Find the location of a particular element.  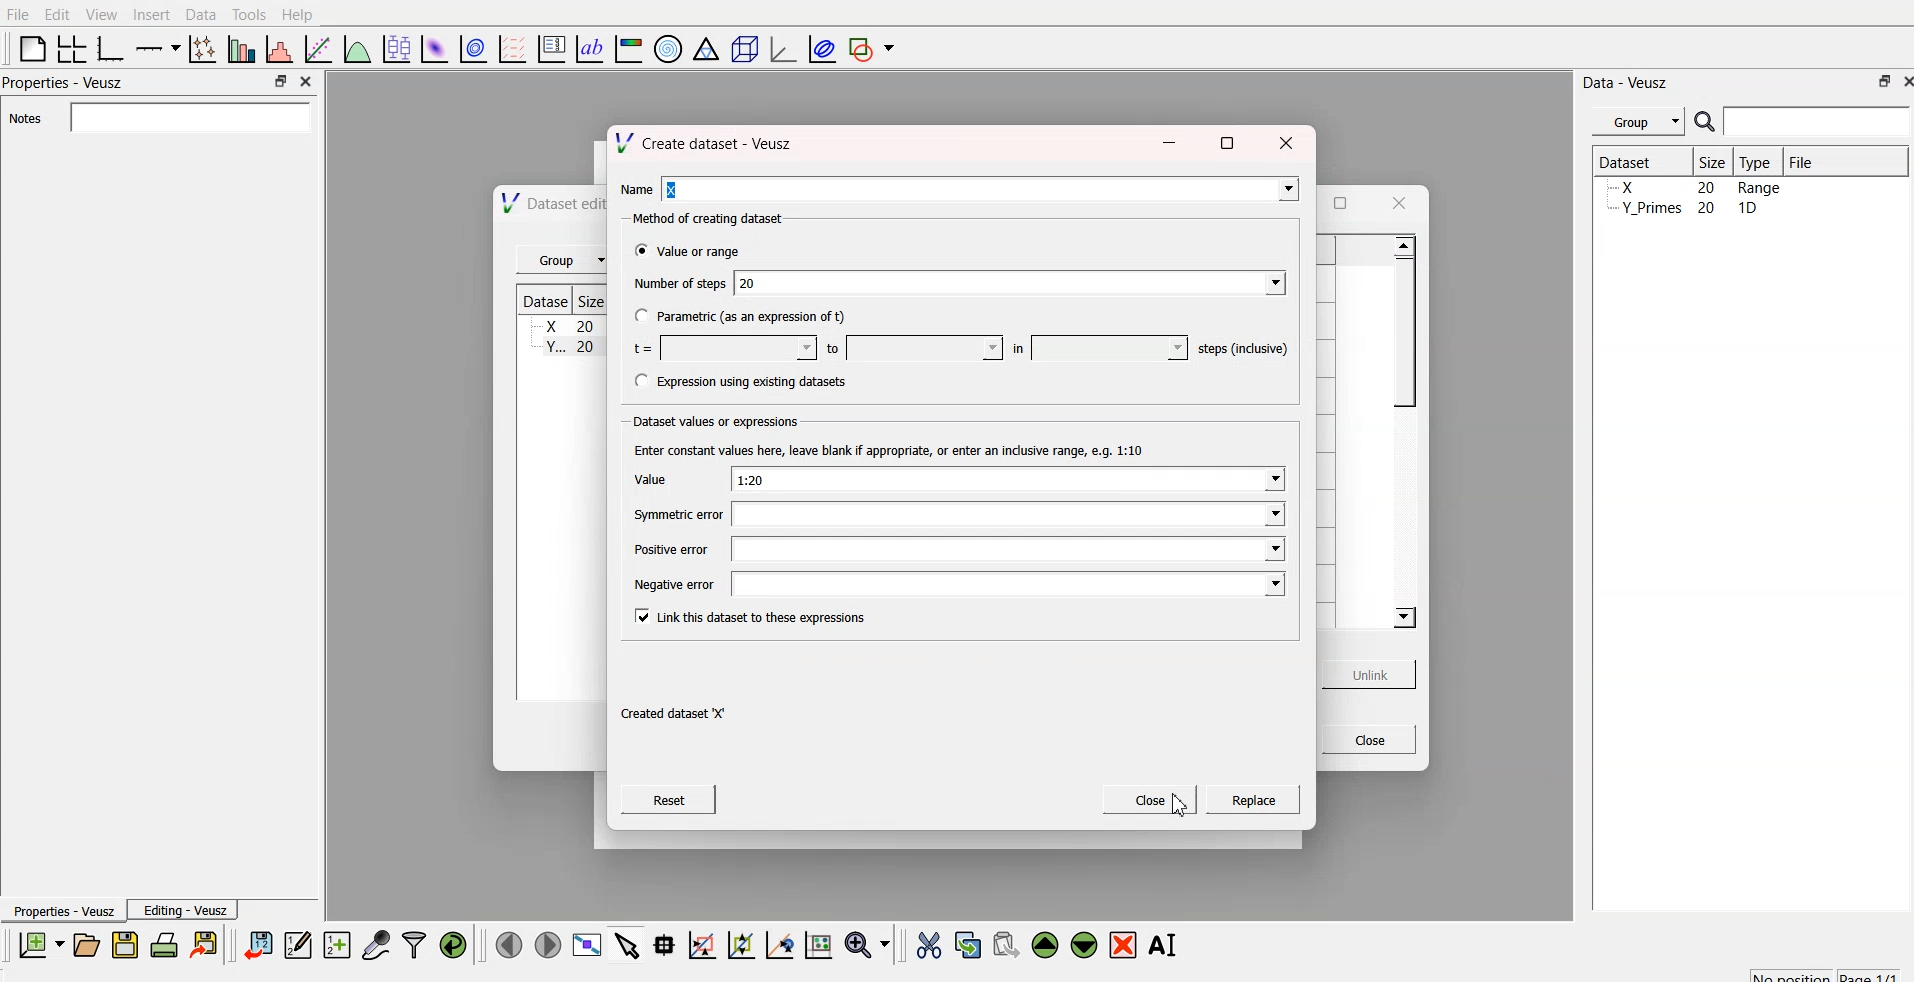

maximize is located at coordinates (1339, 200).